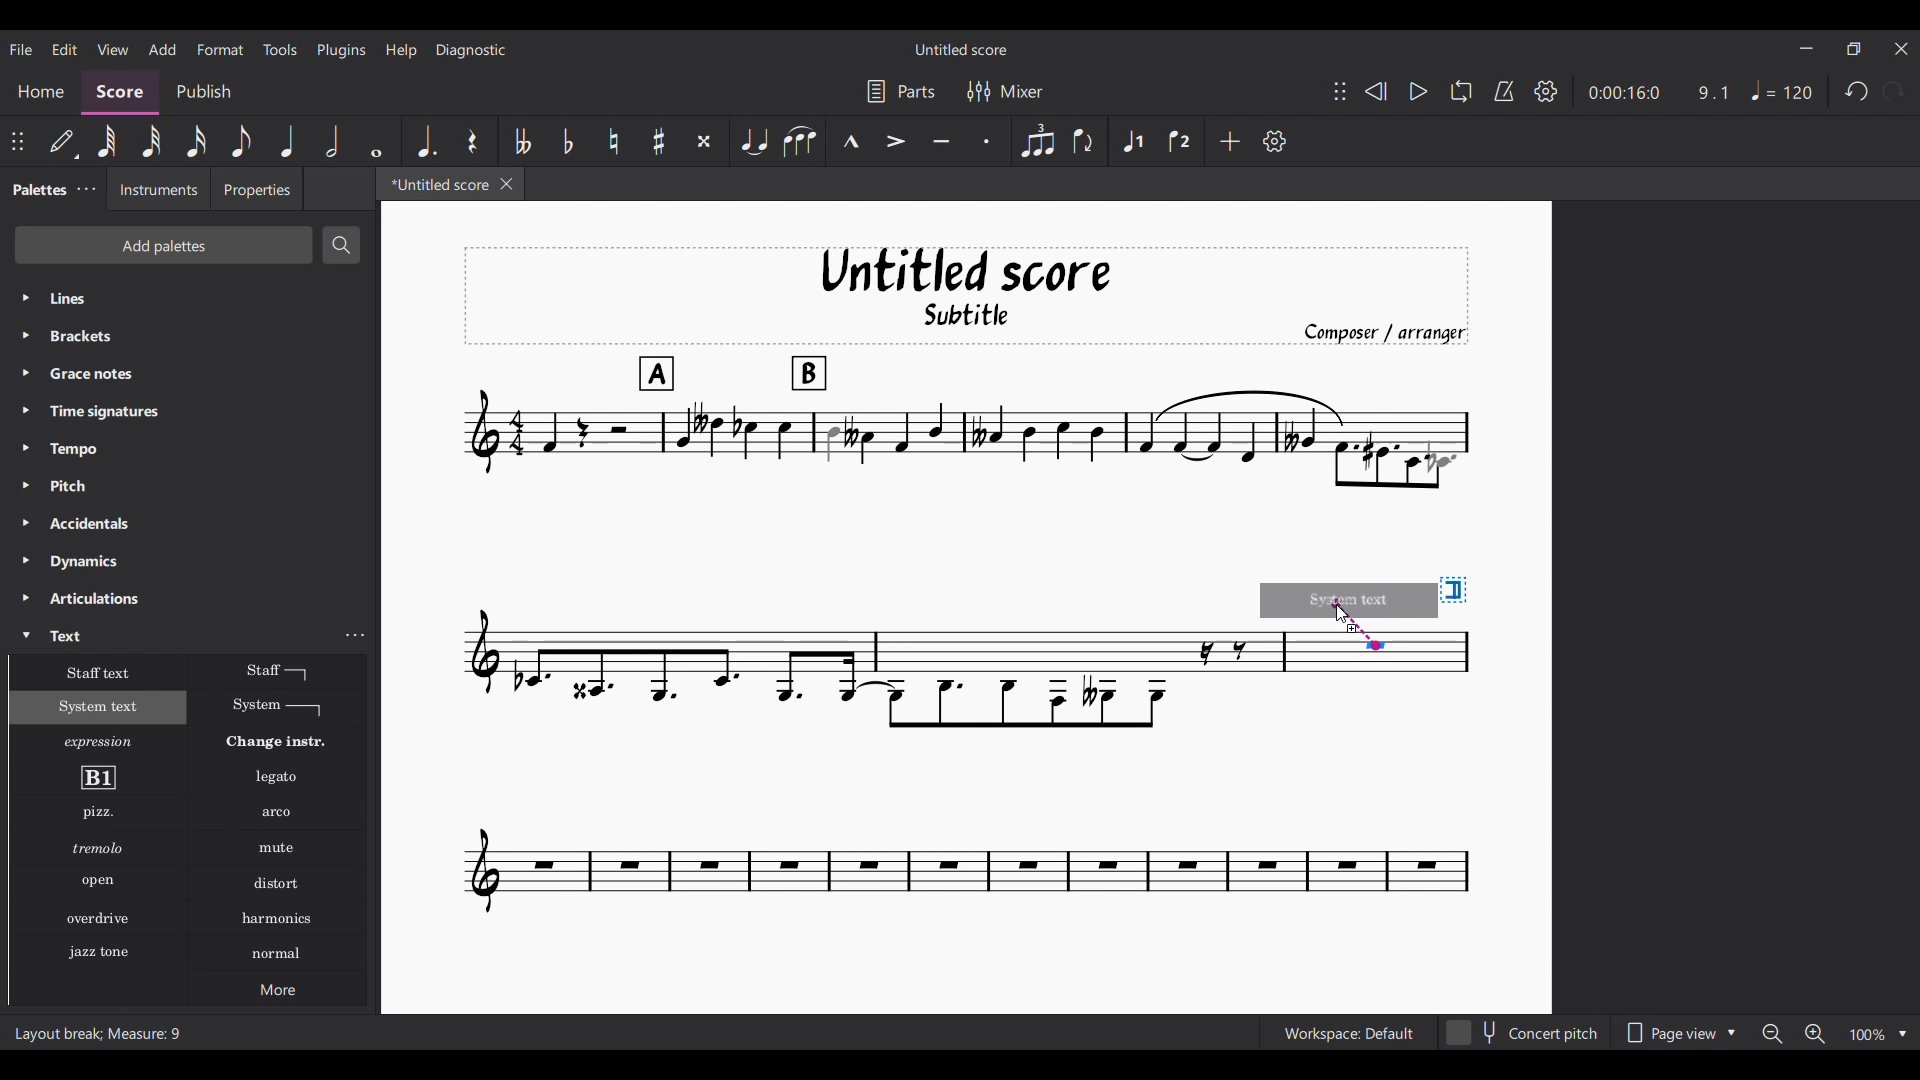  What do you see at coordinates (1349, 601) in the screenshot?
I see `Preview of selection` at bounding box center [1349, 601].